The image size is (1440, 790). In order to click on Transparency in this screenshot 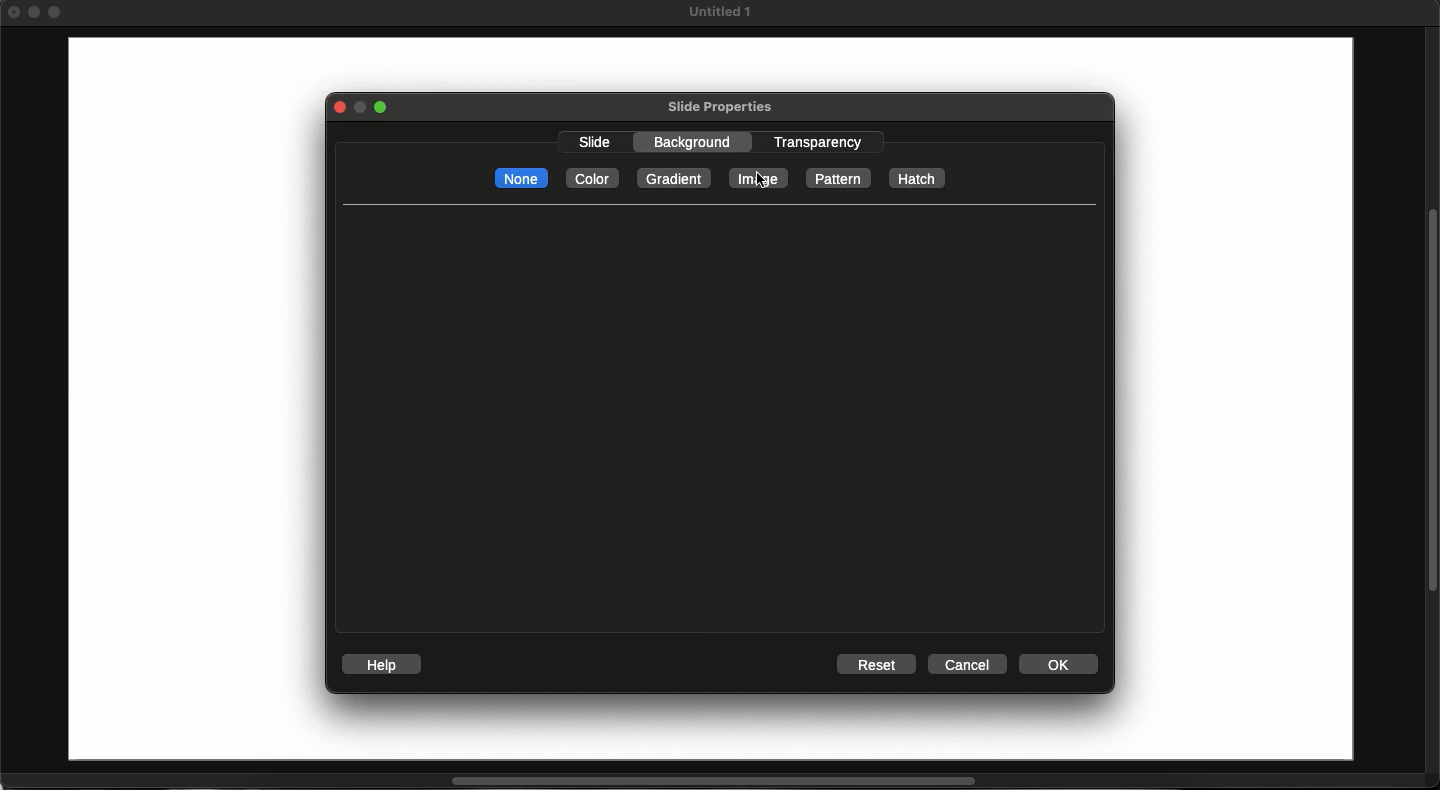, I will do `click(818, 141)`.